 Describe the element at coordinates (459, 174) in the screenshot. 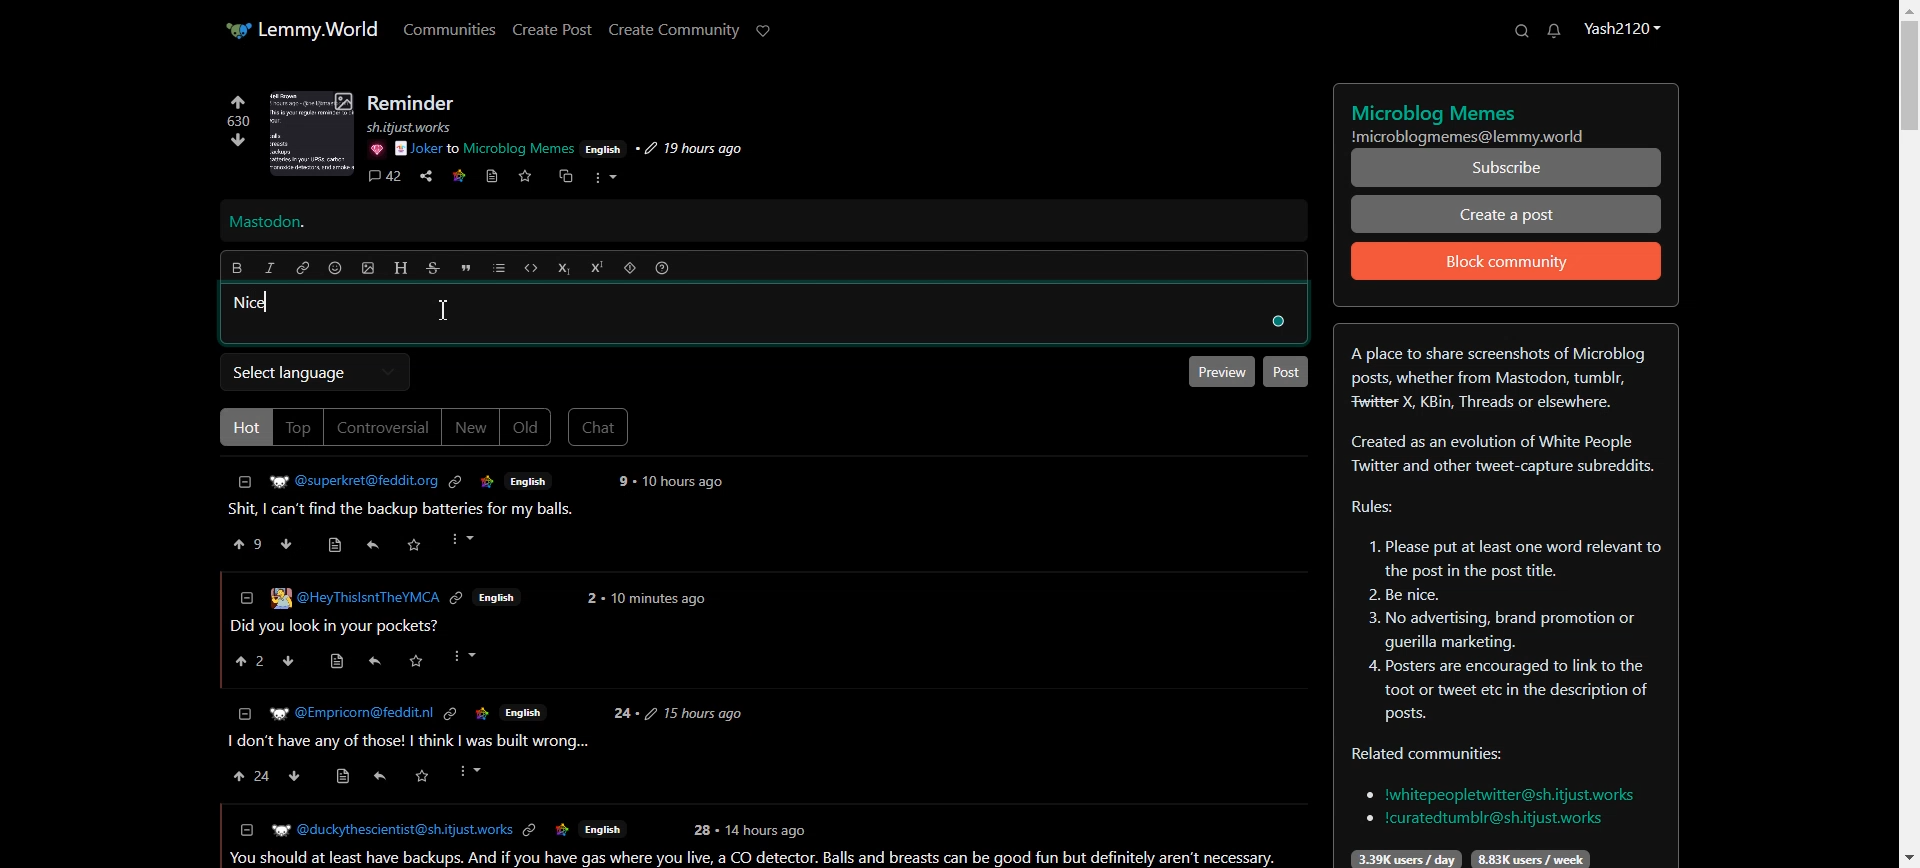

I see `Link` at that location.